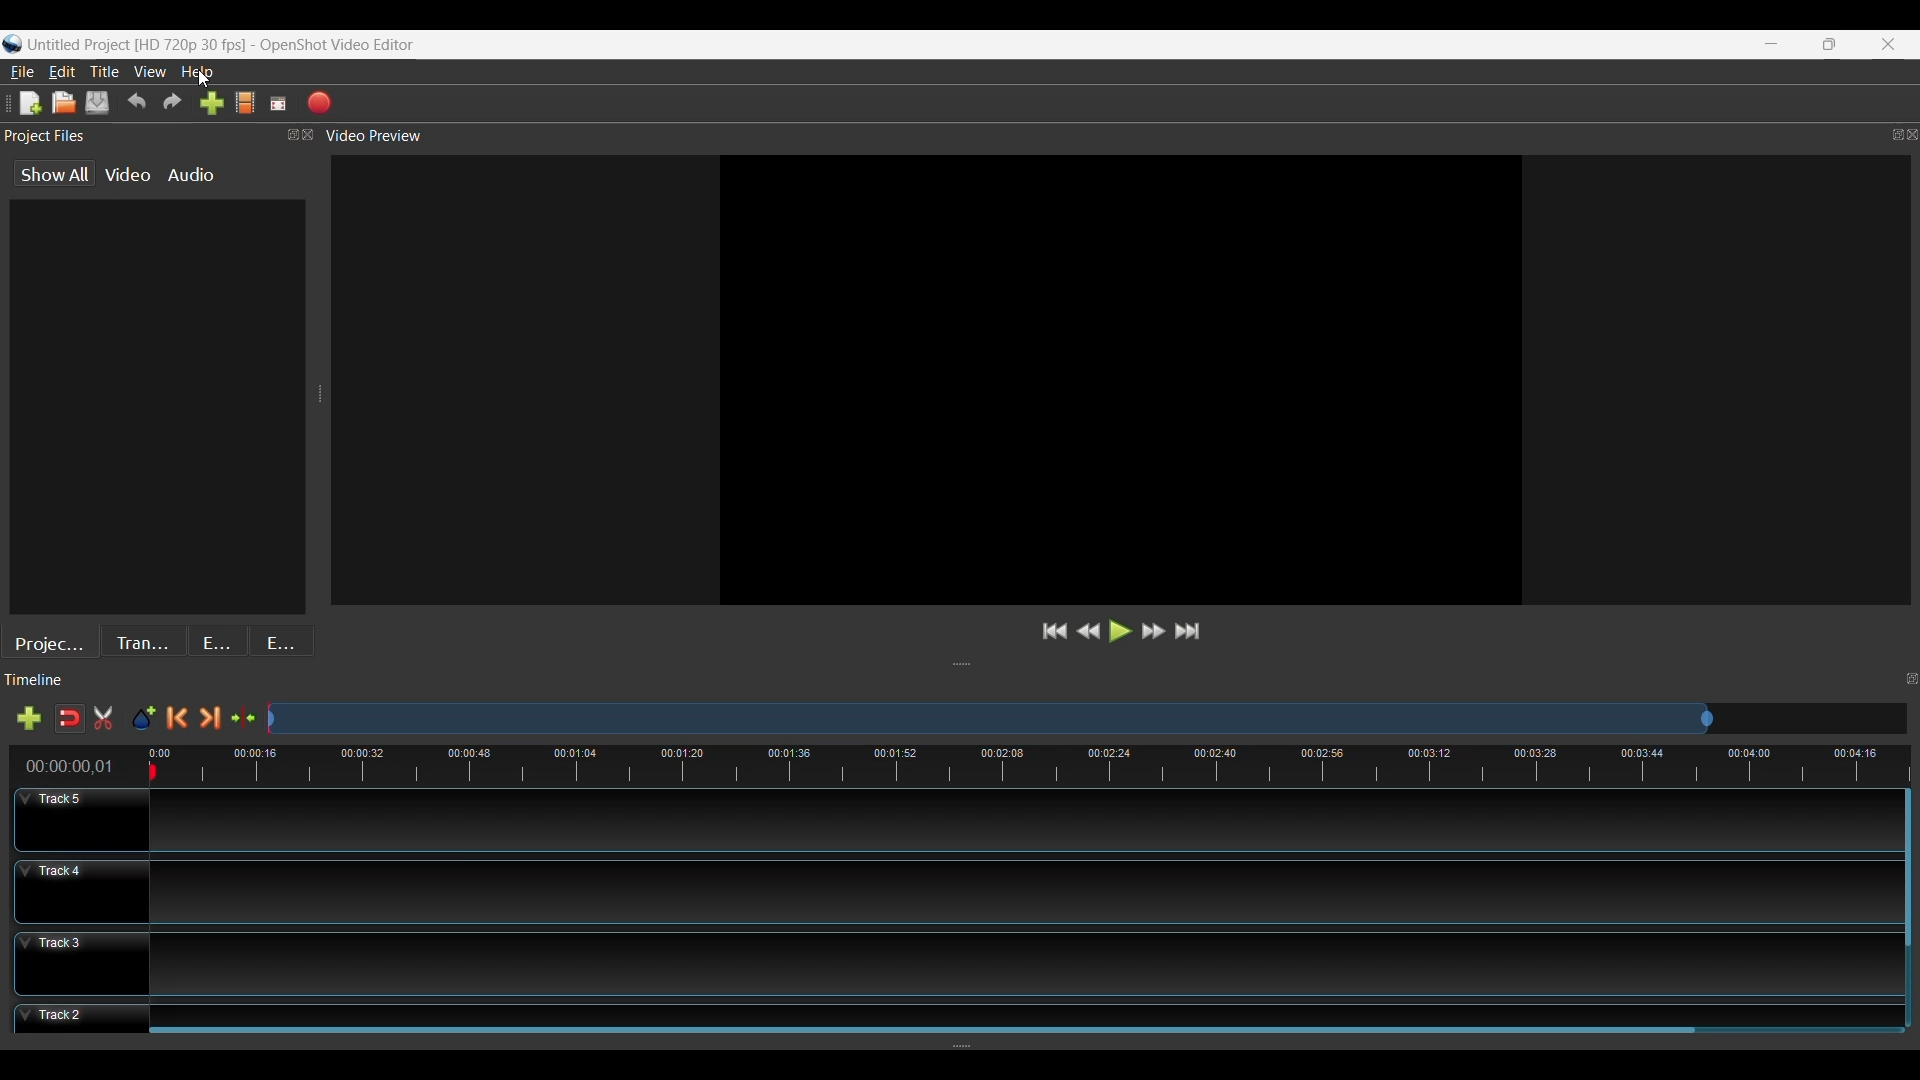  I want to click on Openshot Video Editor, so click(346, 46).